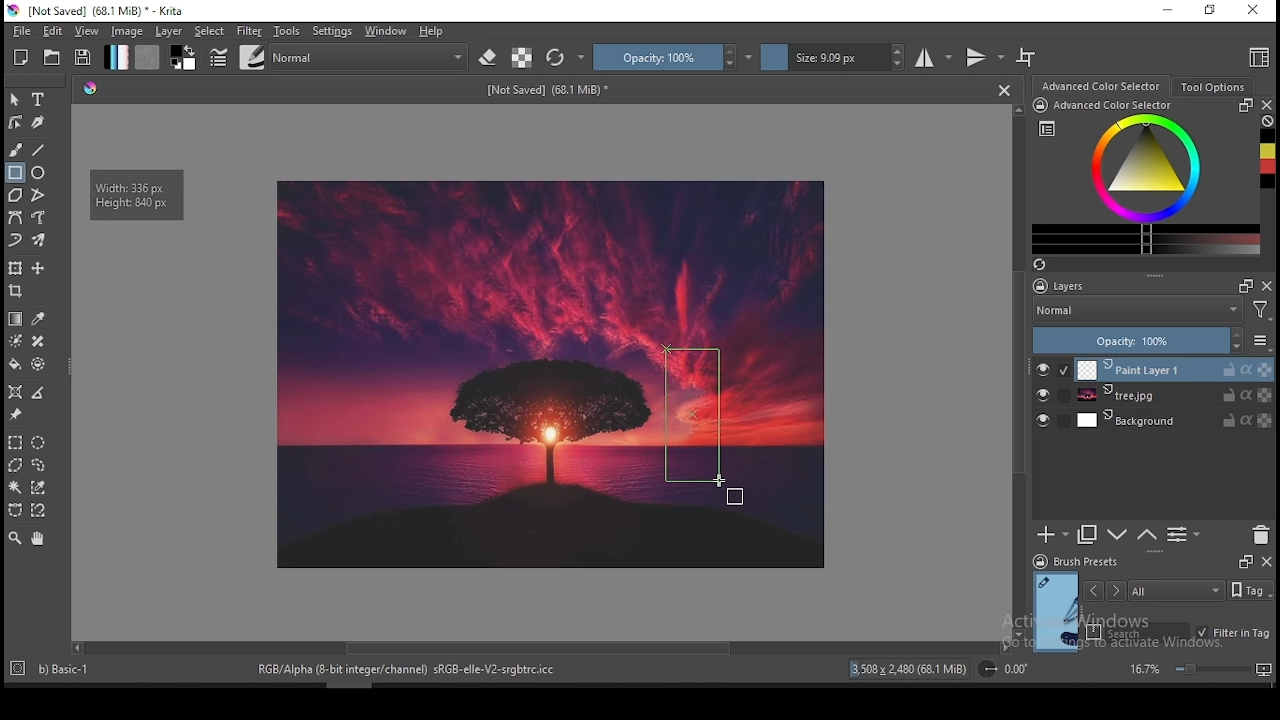  Describe the element at coordinates (1088, 536) in the screenshot. I see `duplicate layer` at that location.